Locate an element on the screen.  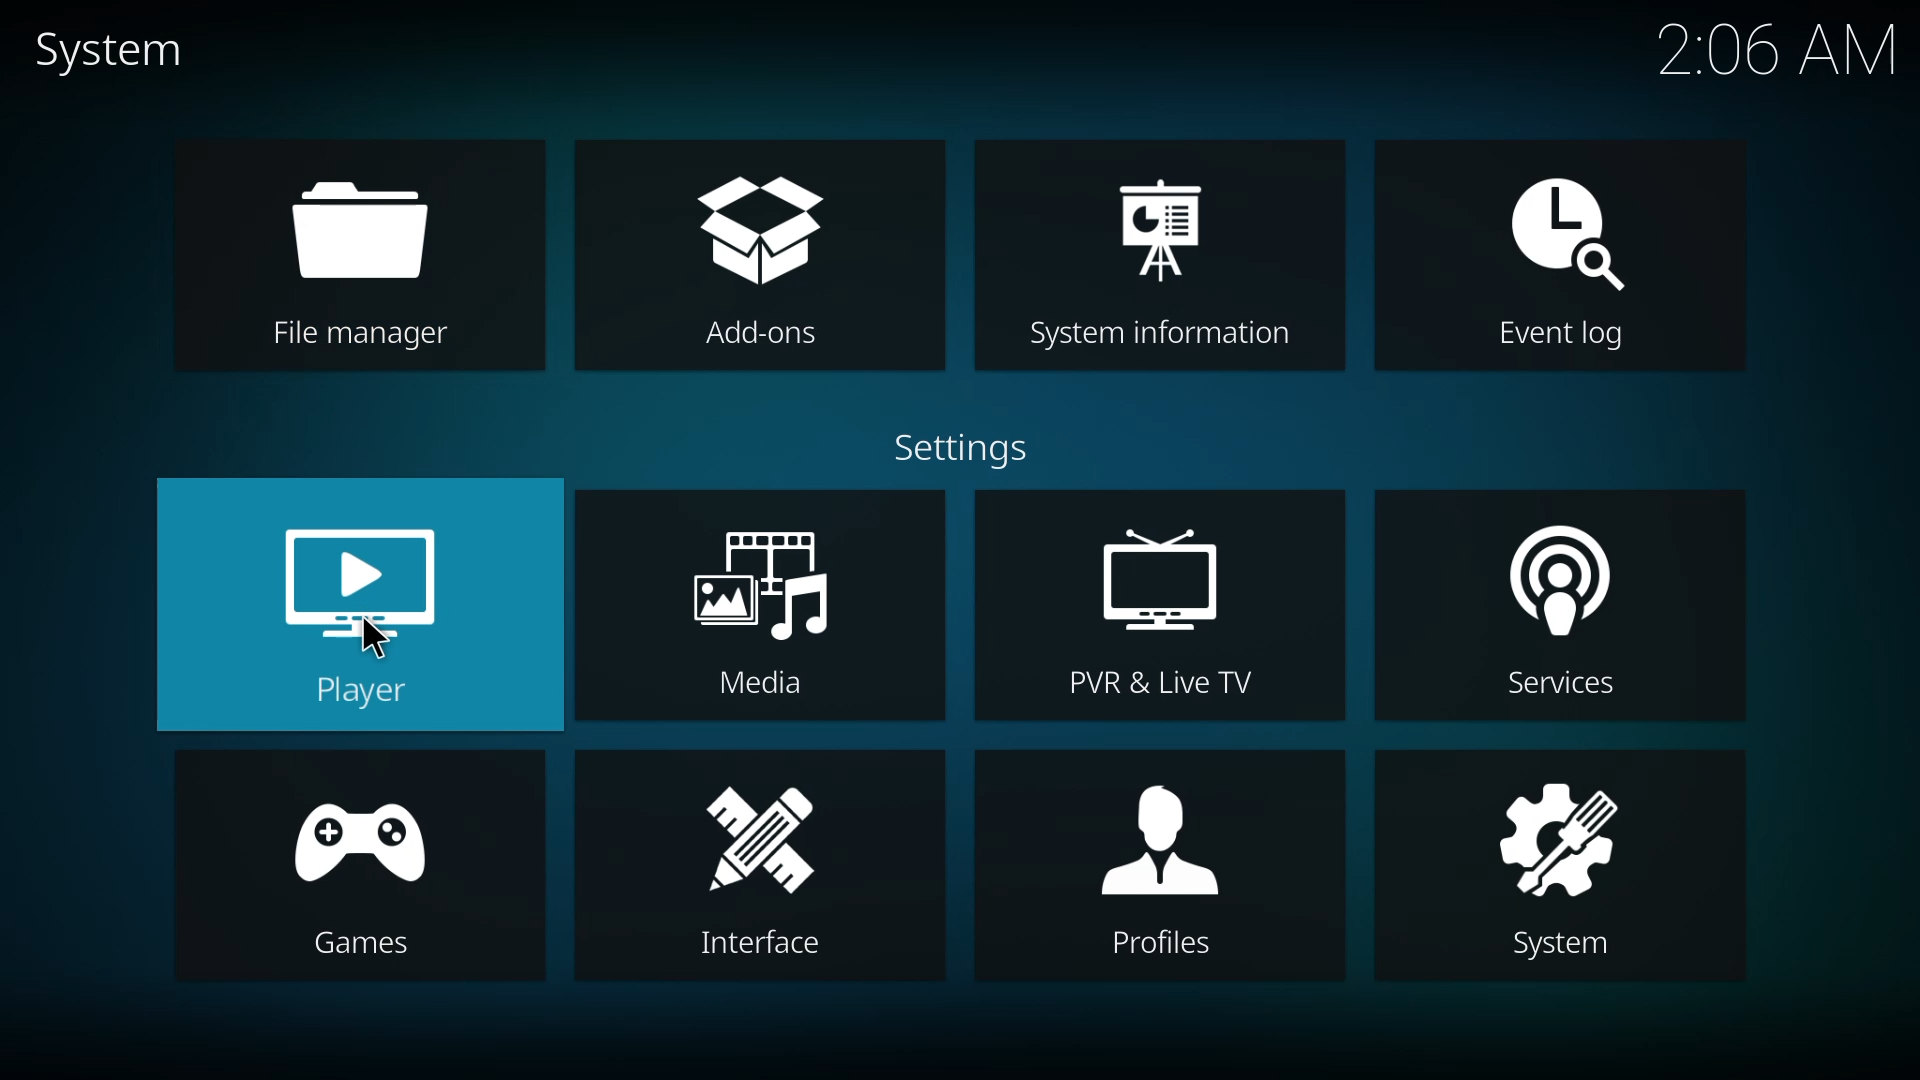
settings is located at coordinates (972, 448).